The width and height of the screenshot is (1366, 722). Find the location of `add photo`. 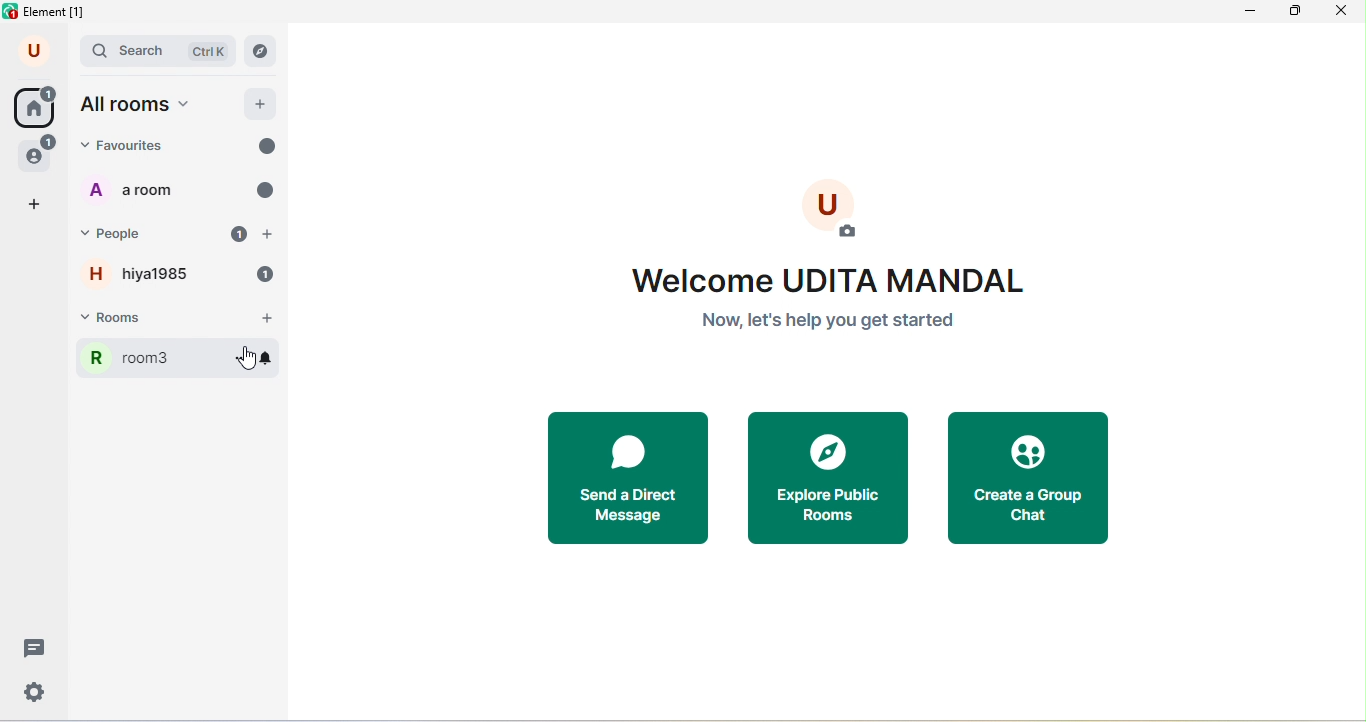

add photo is located at coordinates (832, 210).